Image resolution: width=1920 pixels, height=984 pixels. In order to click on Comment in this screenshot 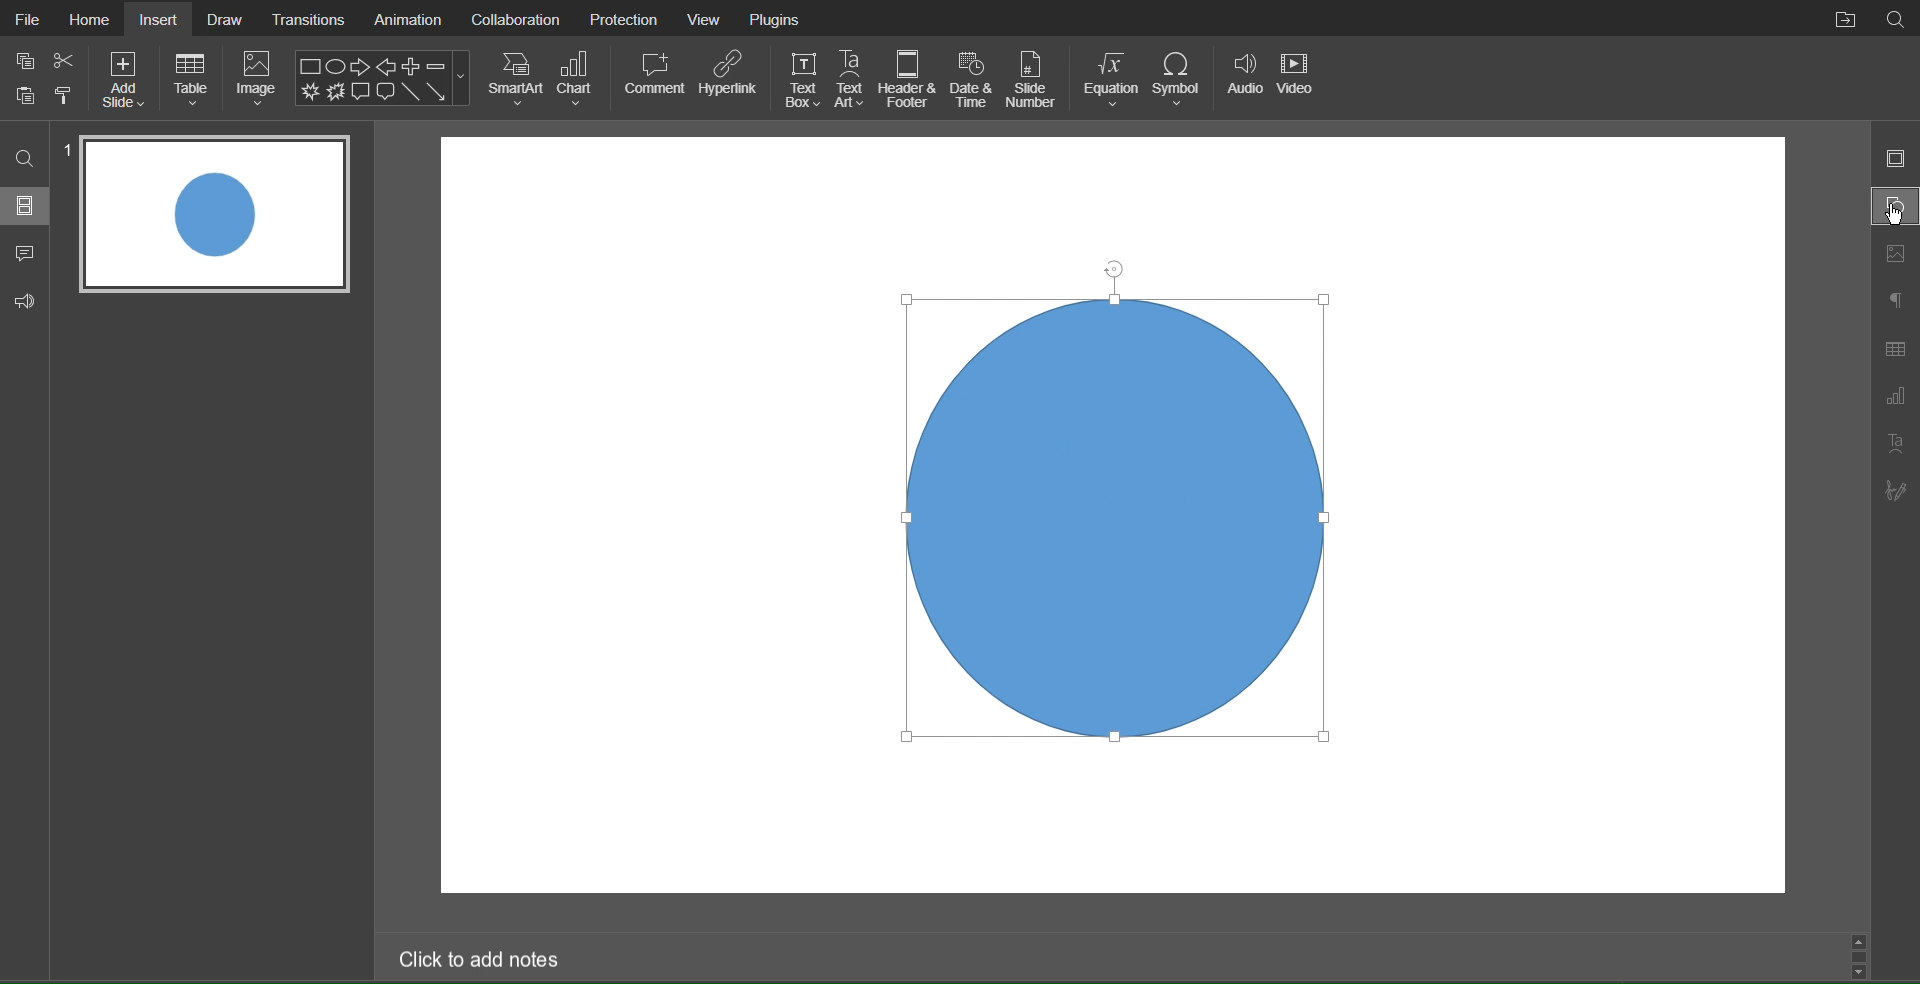, I will do `click(654, 78)`.